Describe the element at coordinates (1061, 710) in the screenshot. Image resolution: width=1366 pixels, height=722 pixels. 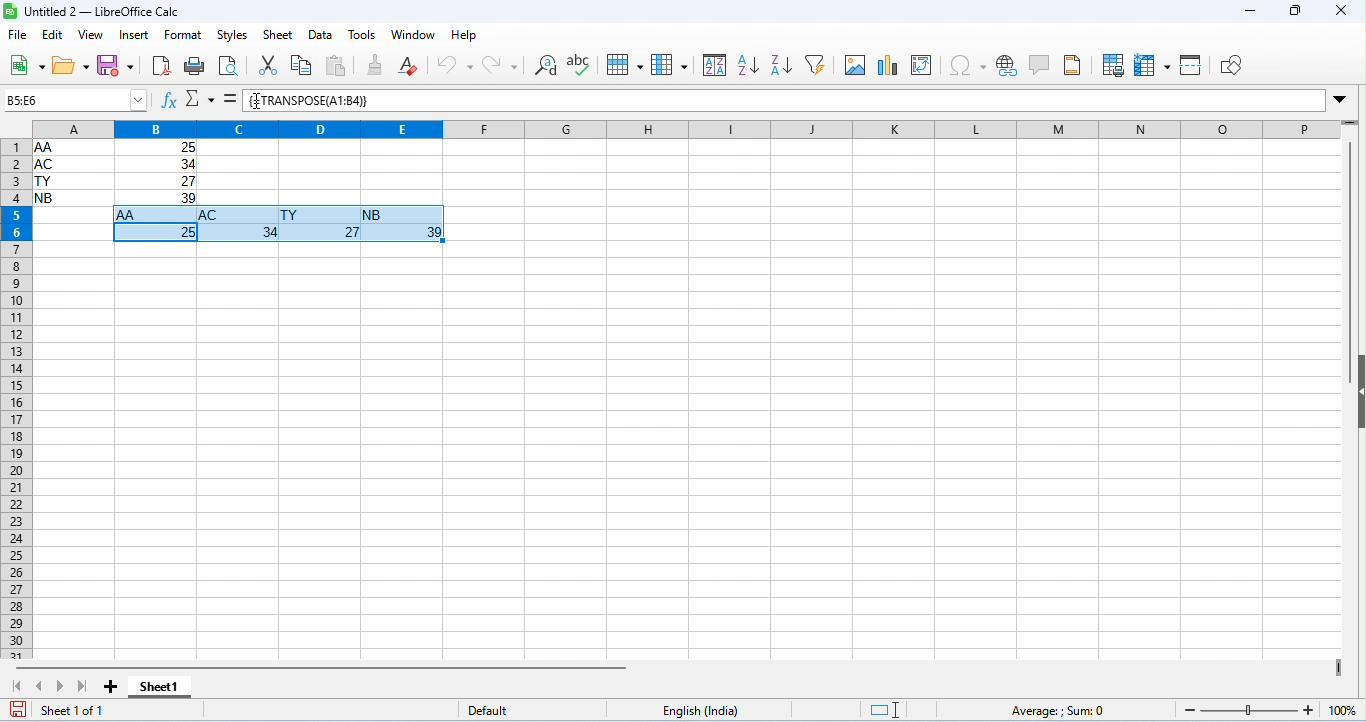
I see `formula` at that location.